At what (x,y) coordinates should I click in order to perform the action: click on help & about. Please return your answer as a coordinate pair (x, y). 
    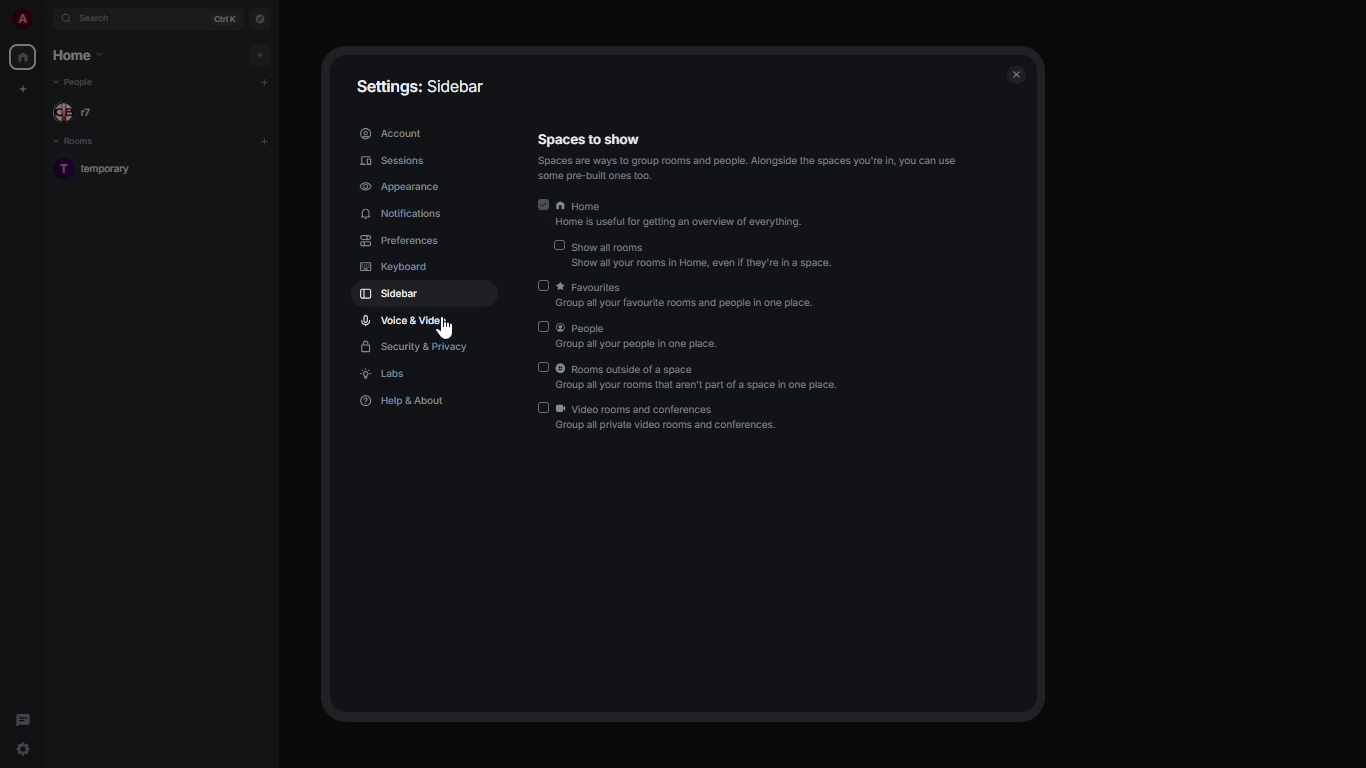
    Looking at the image, I should click on (405, 402).